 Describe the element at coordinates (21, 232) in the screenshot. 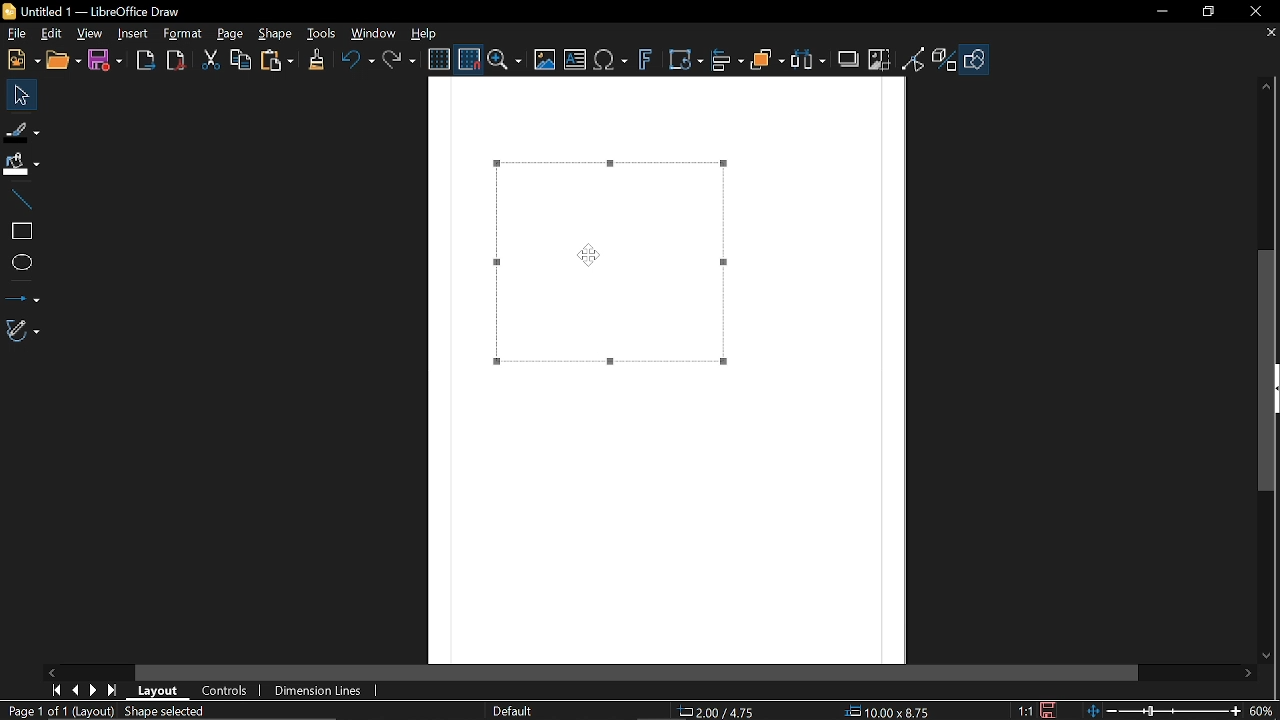

I see `rectangle` at that location.